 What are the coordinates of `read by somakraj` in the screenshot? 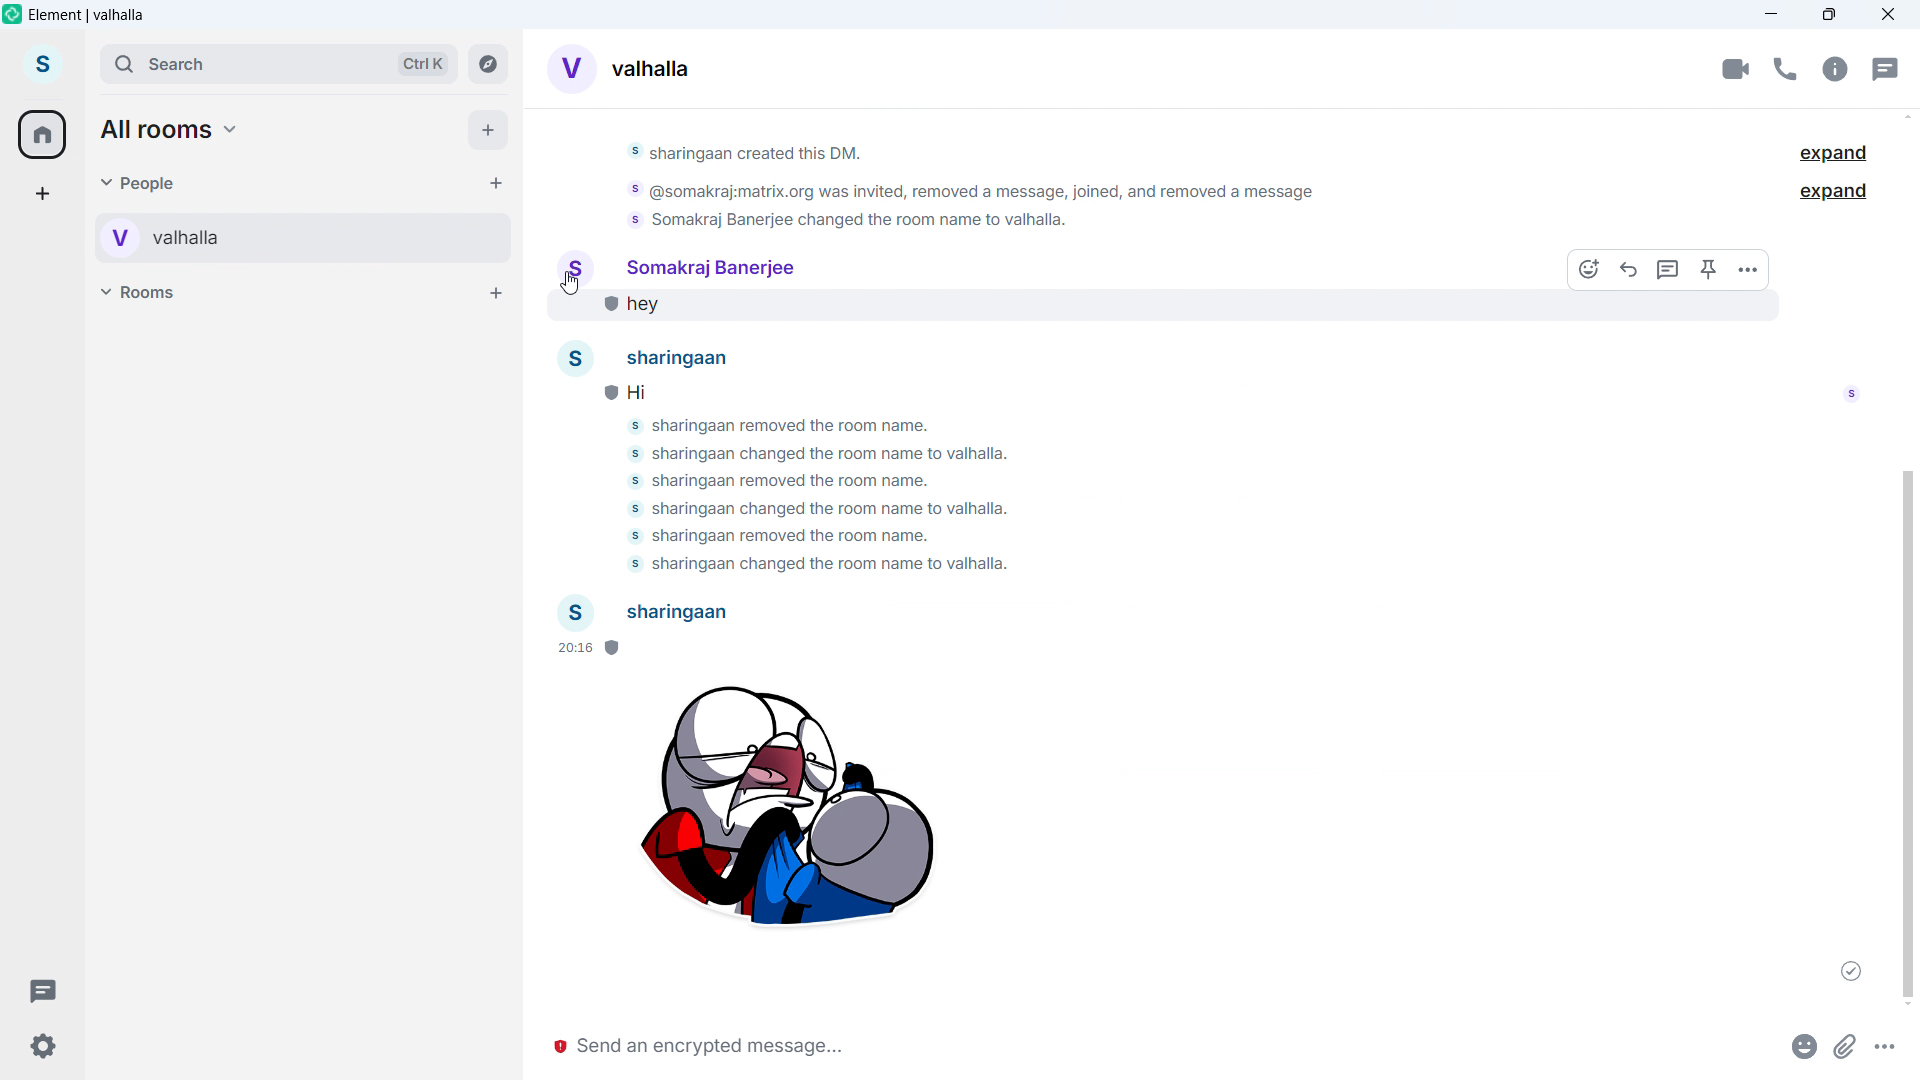 It's located at (1851, 400).